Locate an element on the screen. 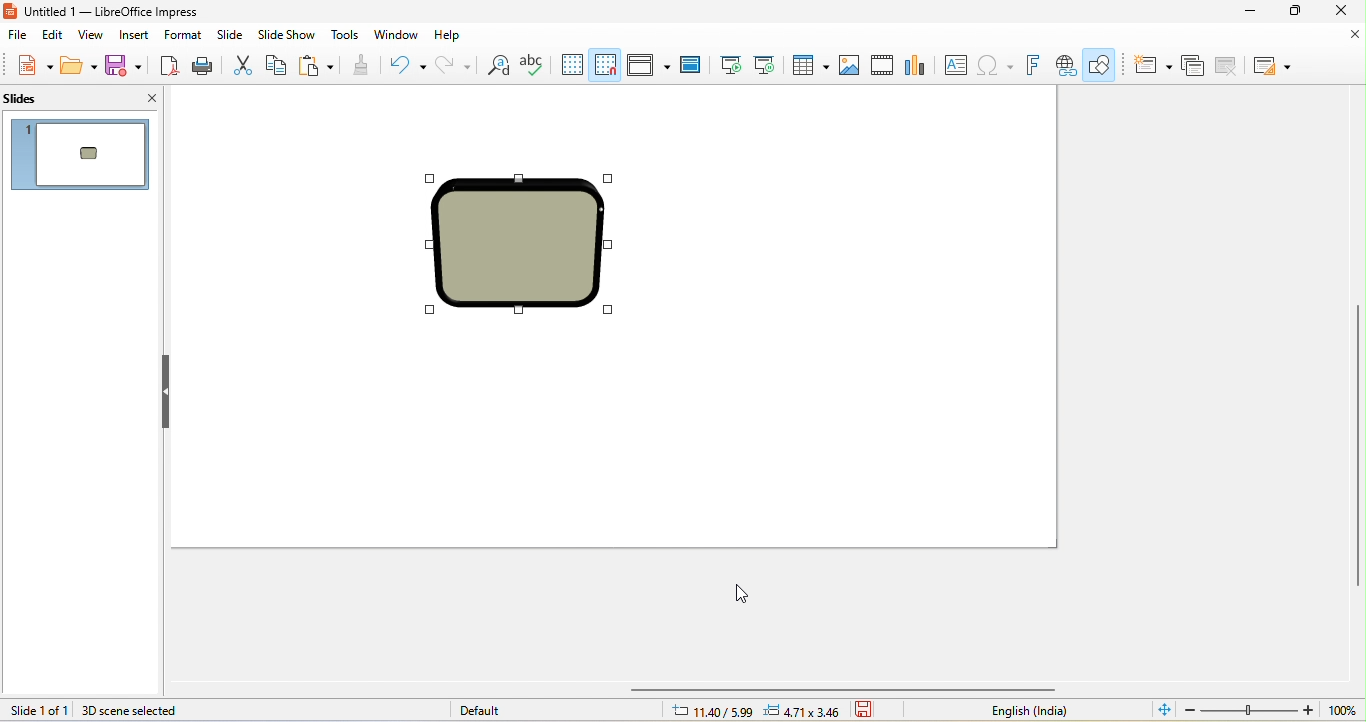  hide is located at coordinates (167, 391).